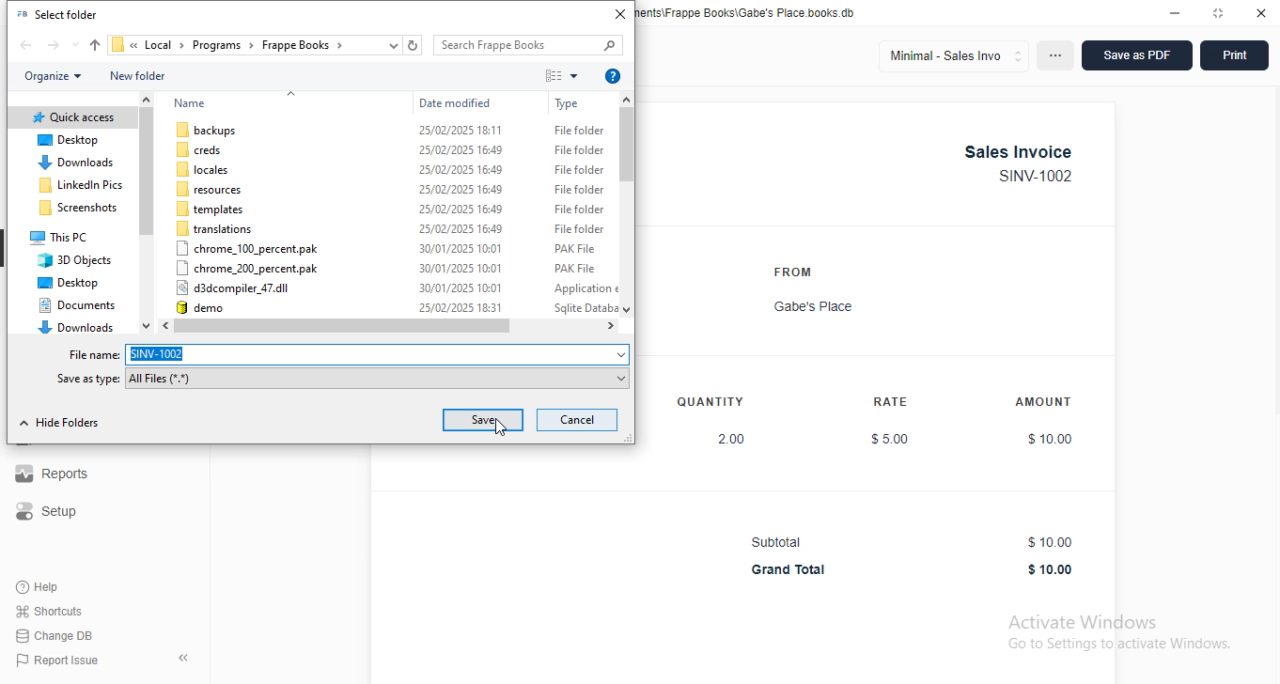 This screenshot has width=1280, height=684. What do you see at coordinates (167, 326) in the screenshot?
I see `scroll left` at bounding box center [167, 326].